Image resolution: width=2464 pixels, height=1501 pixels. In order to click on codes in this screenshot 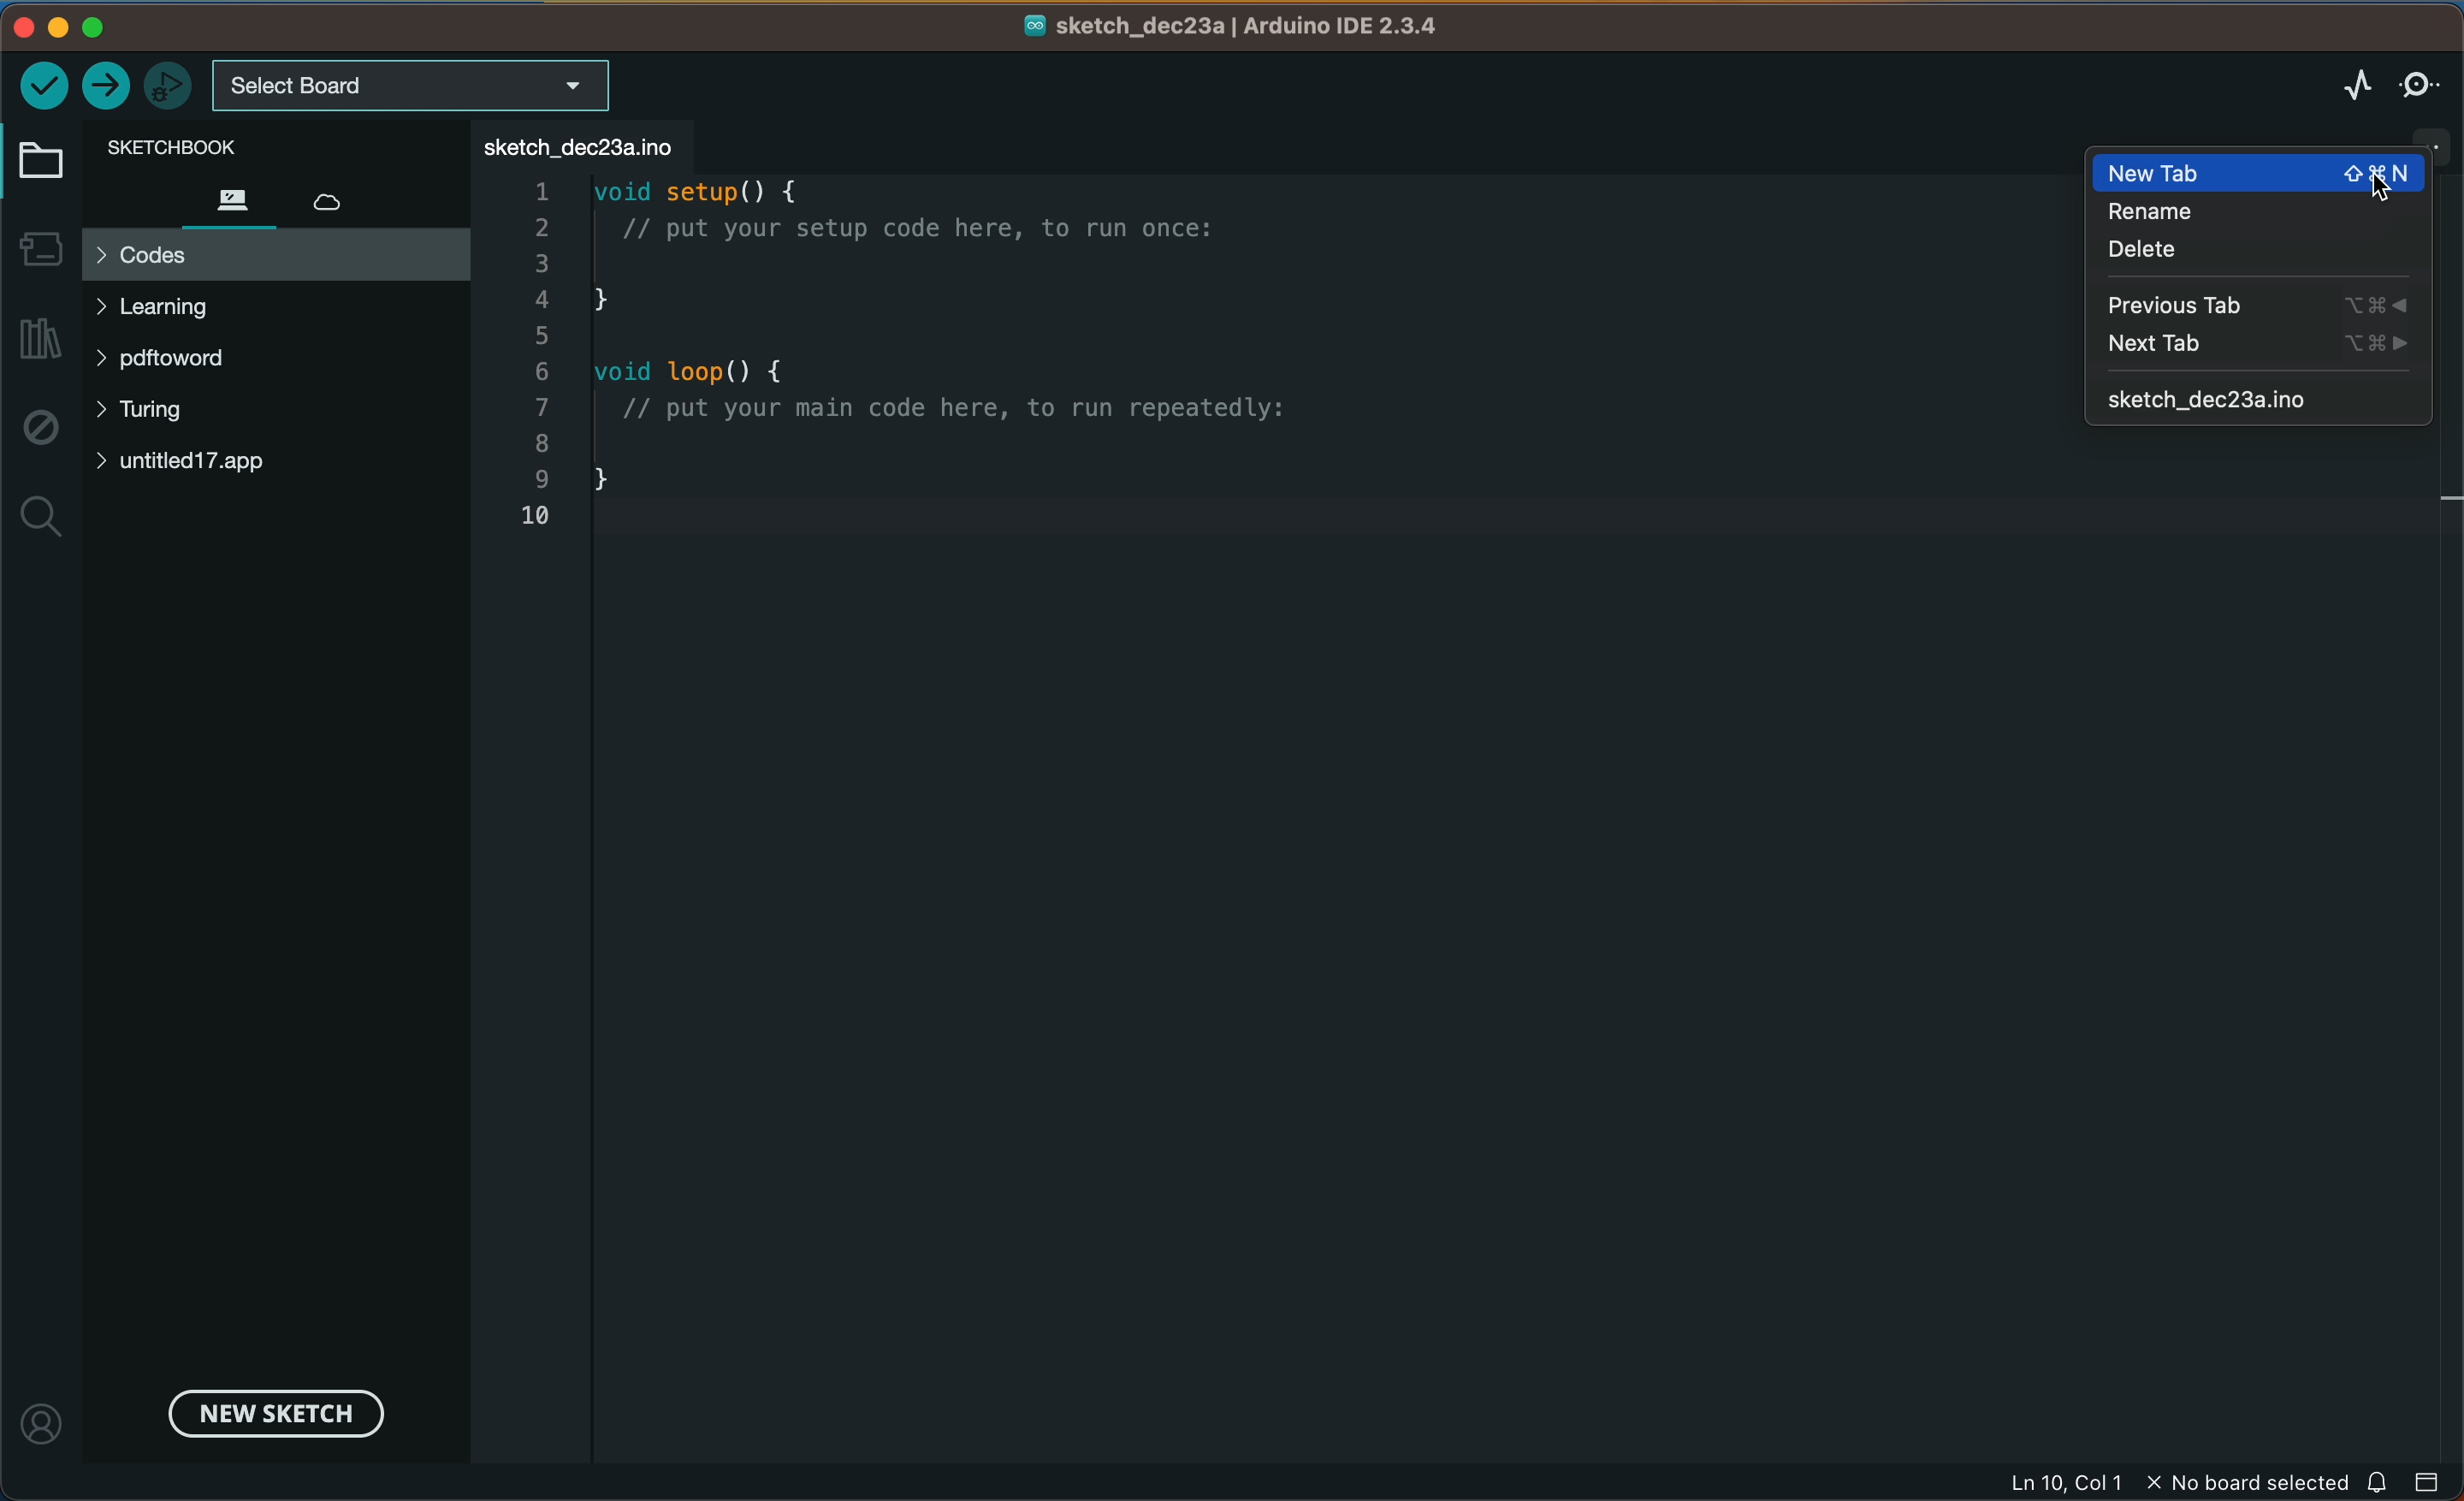, I will do `click(275, 255)`.